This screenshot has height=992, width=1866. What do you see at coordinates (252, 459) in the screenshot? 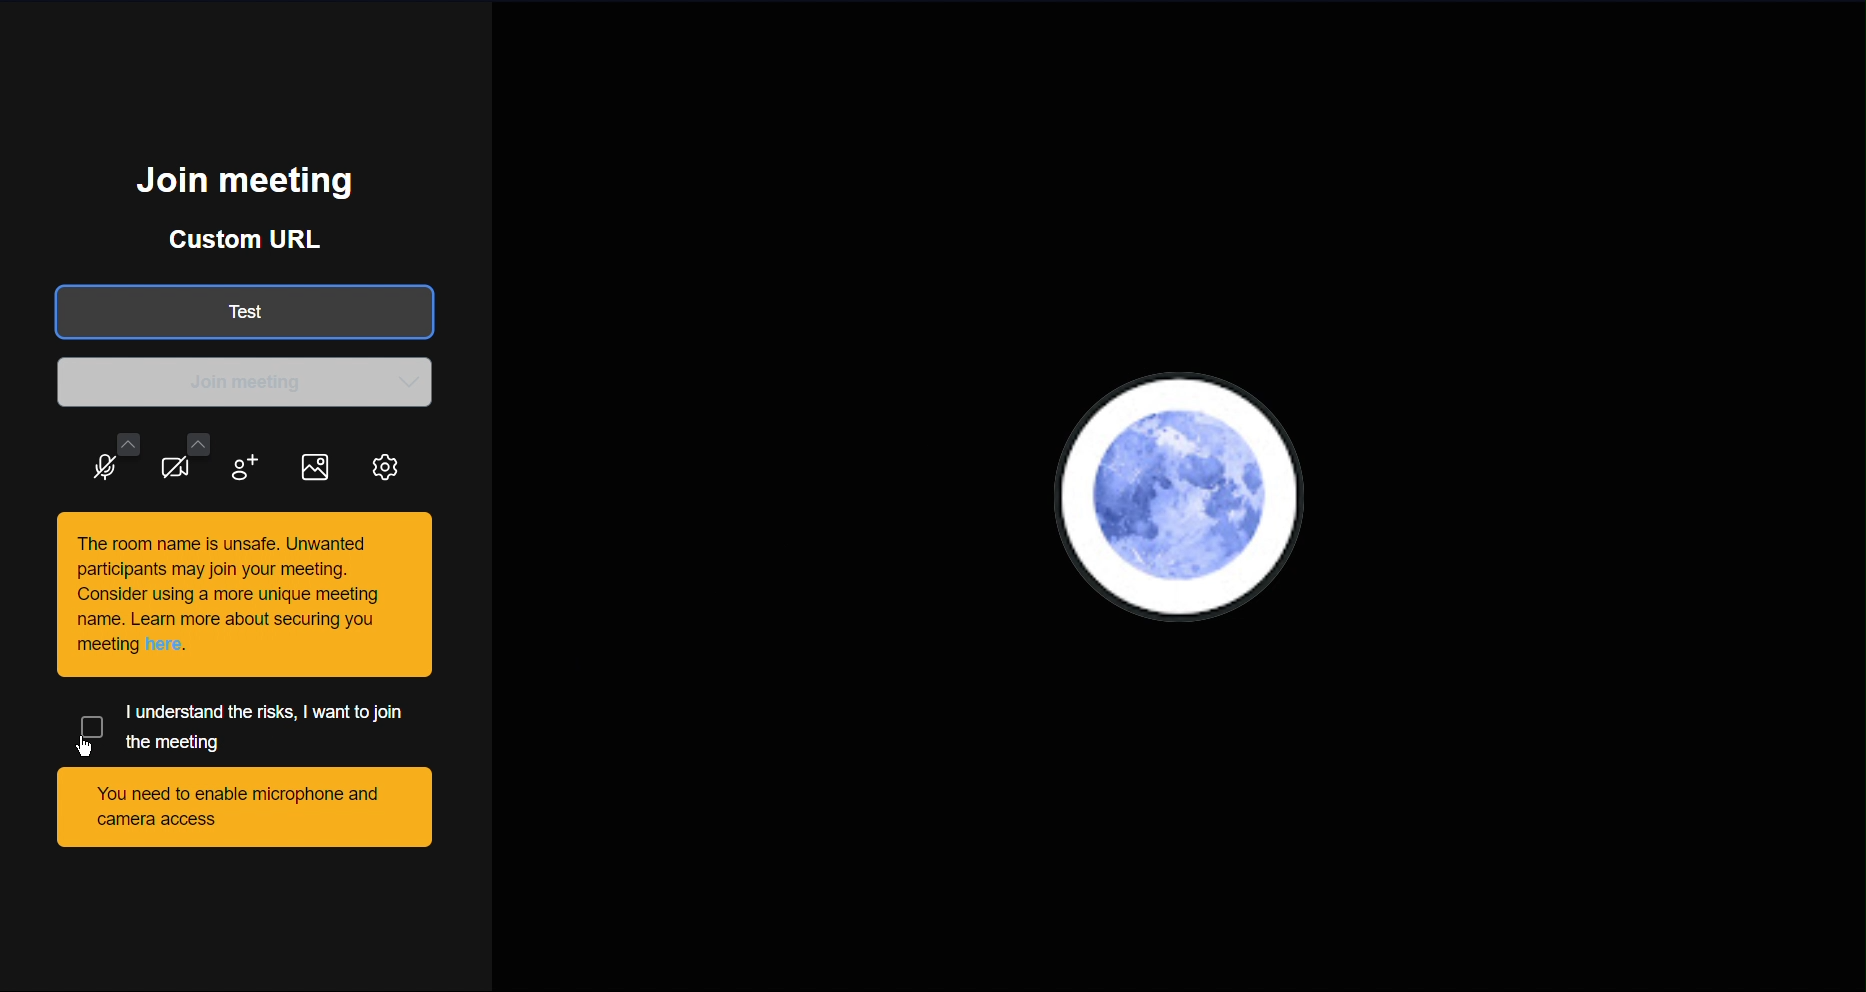
I see `Add participant` at bounding box center [252, 459].